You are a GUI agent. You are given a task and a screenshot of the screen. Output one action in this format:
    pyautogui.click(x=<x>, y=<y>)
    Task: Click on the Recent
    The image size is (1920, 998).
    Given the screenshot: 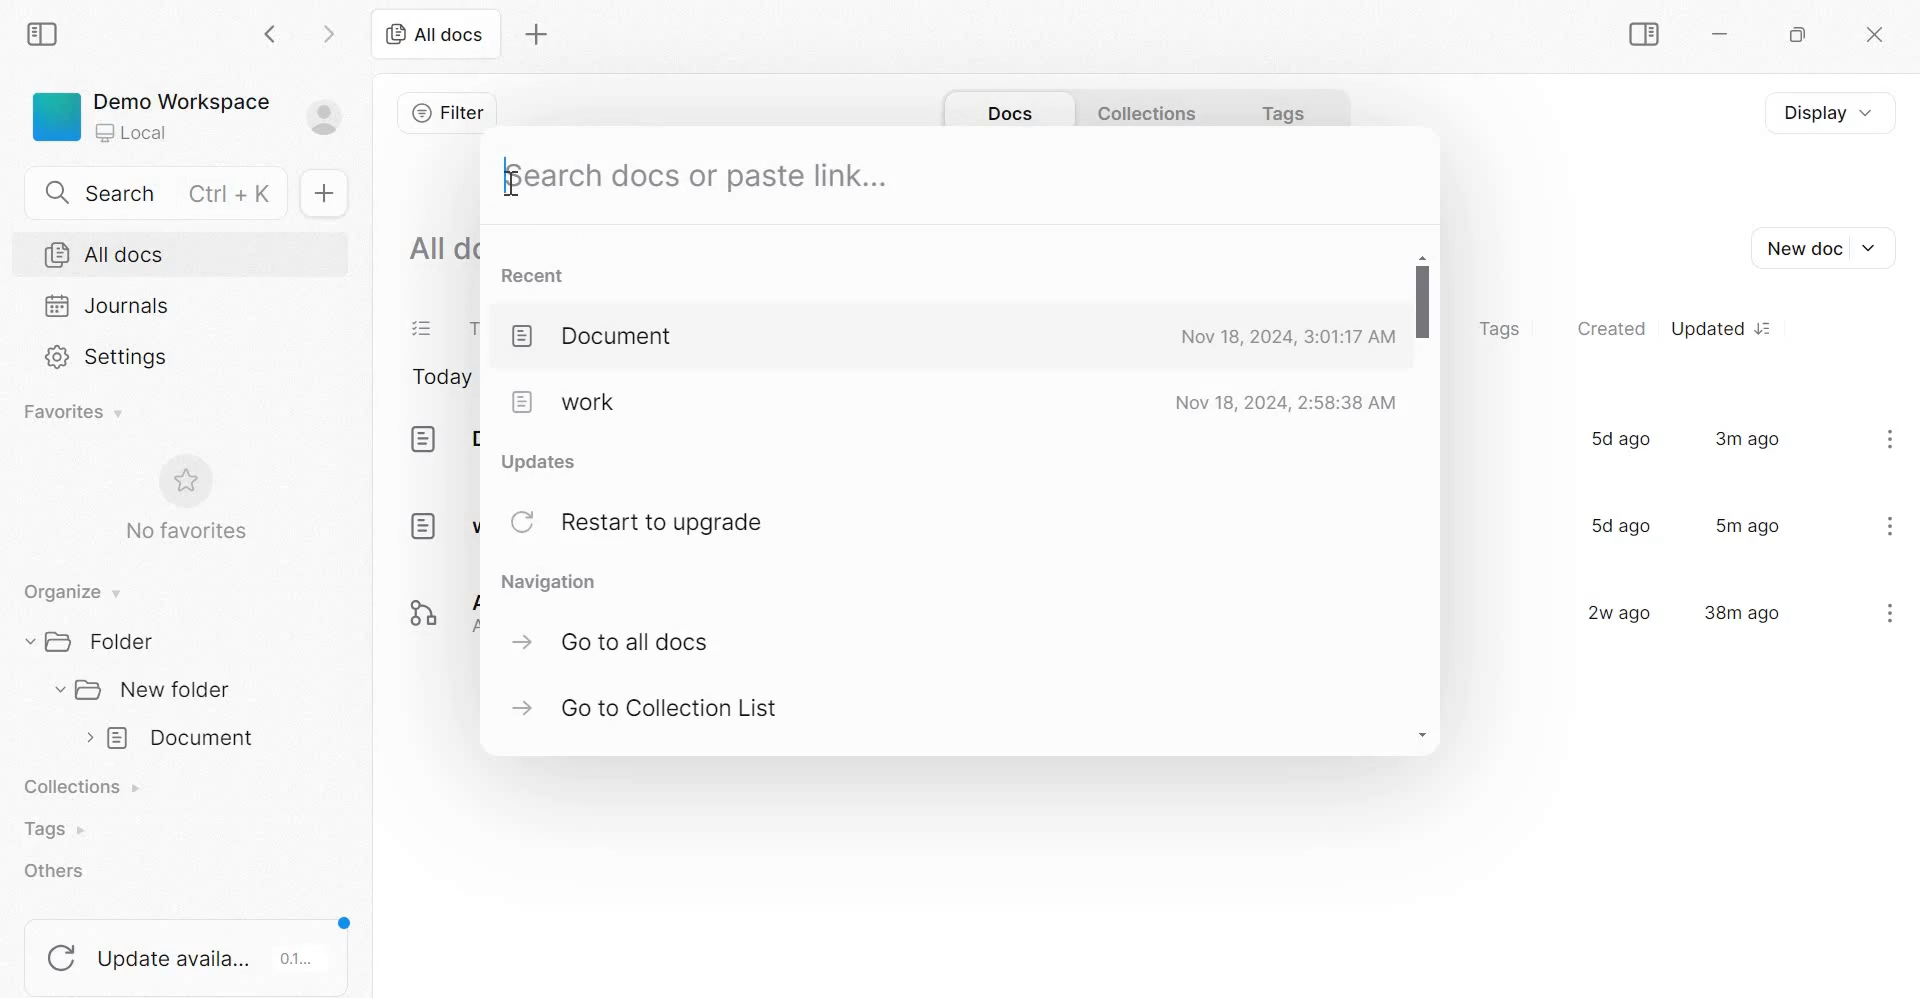 What is the action you would take?
    pyautogui.click(x=537, y=275)
    